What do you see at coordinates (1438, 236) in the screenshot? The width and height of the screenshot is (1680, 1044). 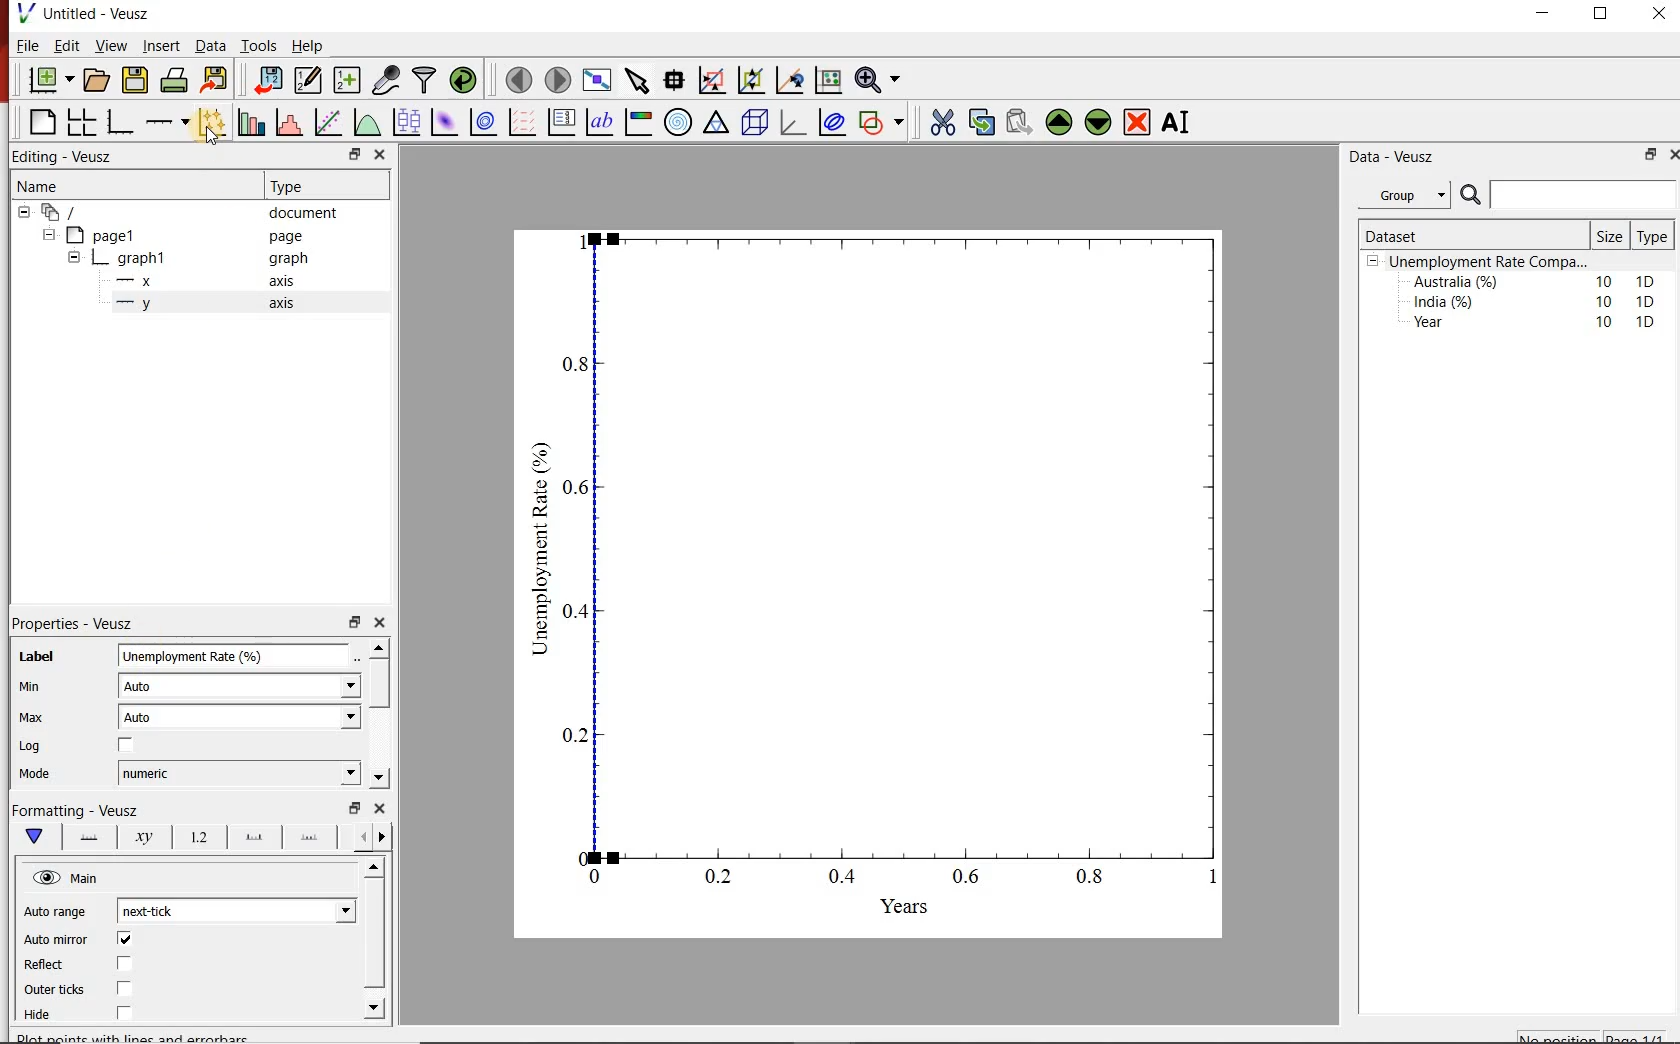 I see `Dataset` at bounding box center [1438, 236].